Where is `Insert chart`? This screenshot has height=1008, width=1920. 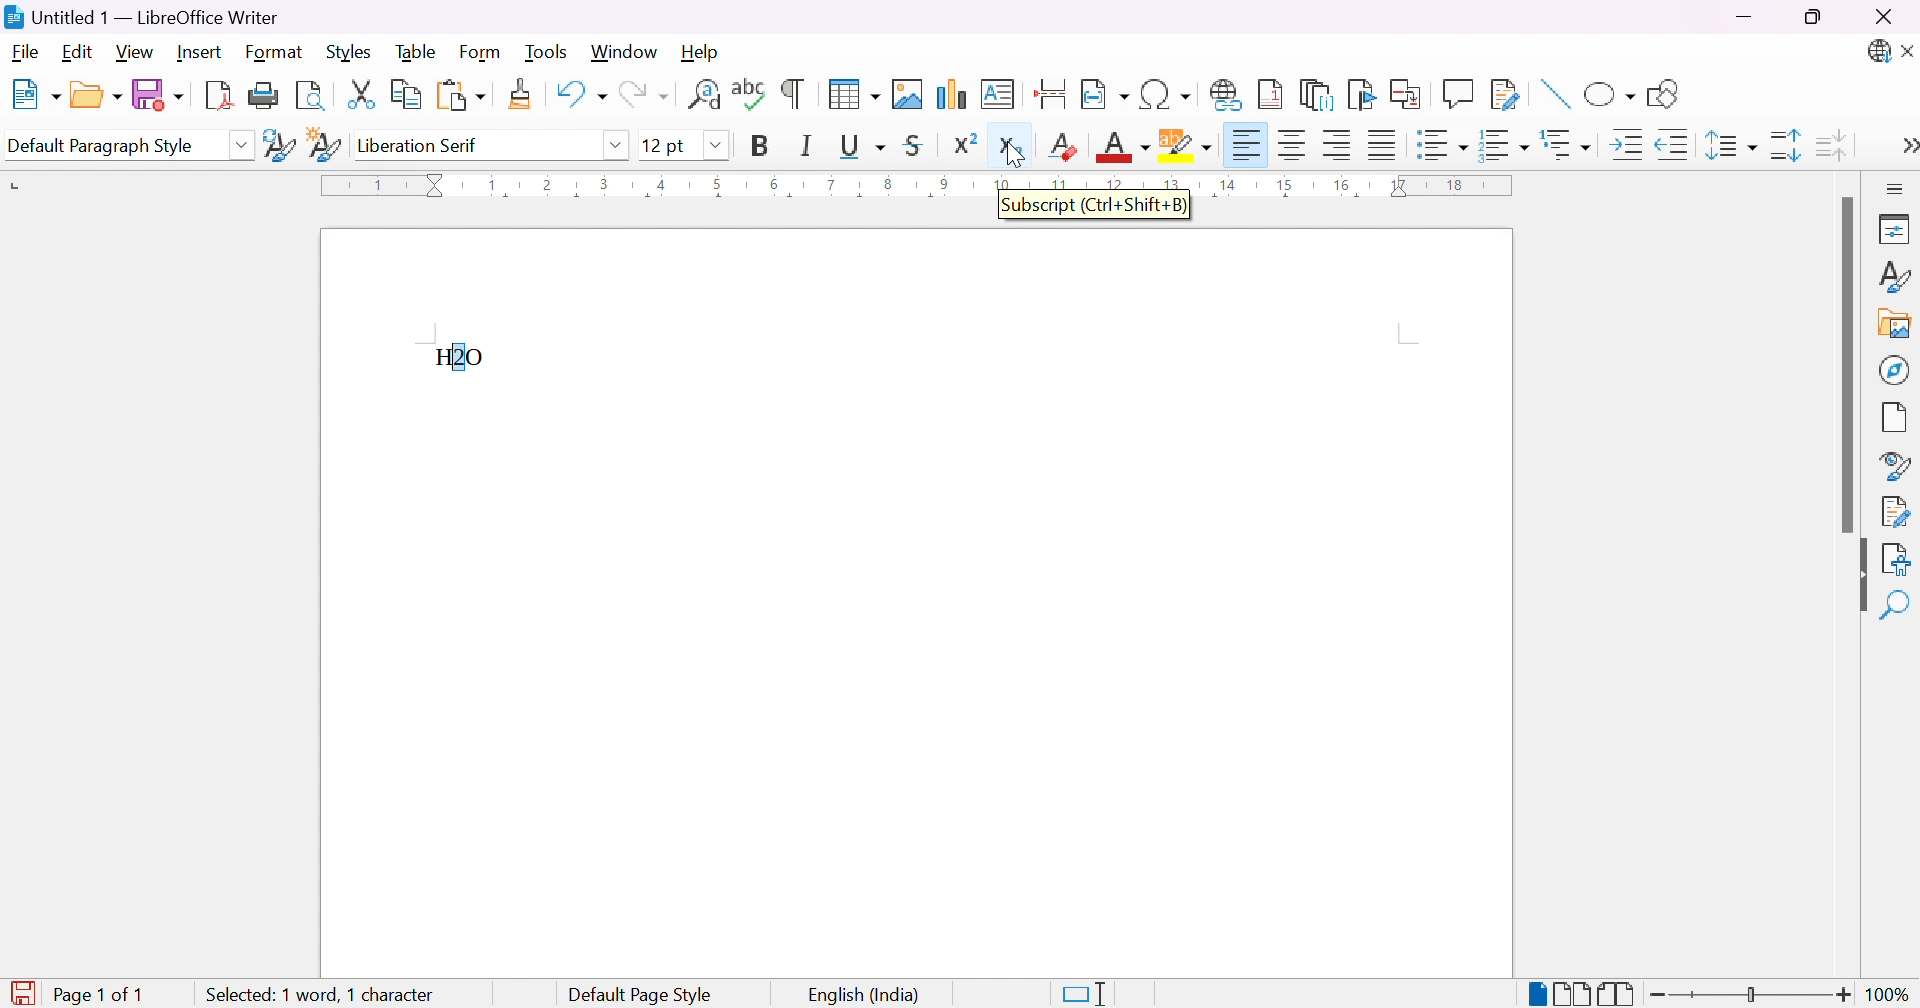
Insert chart is located at coordinates (954, 96).